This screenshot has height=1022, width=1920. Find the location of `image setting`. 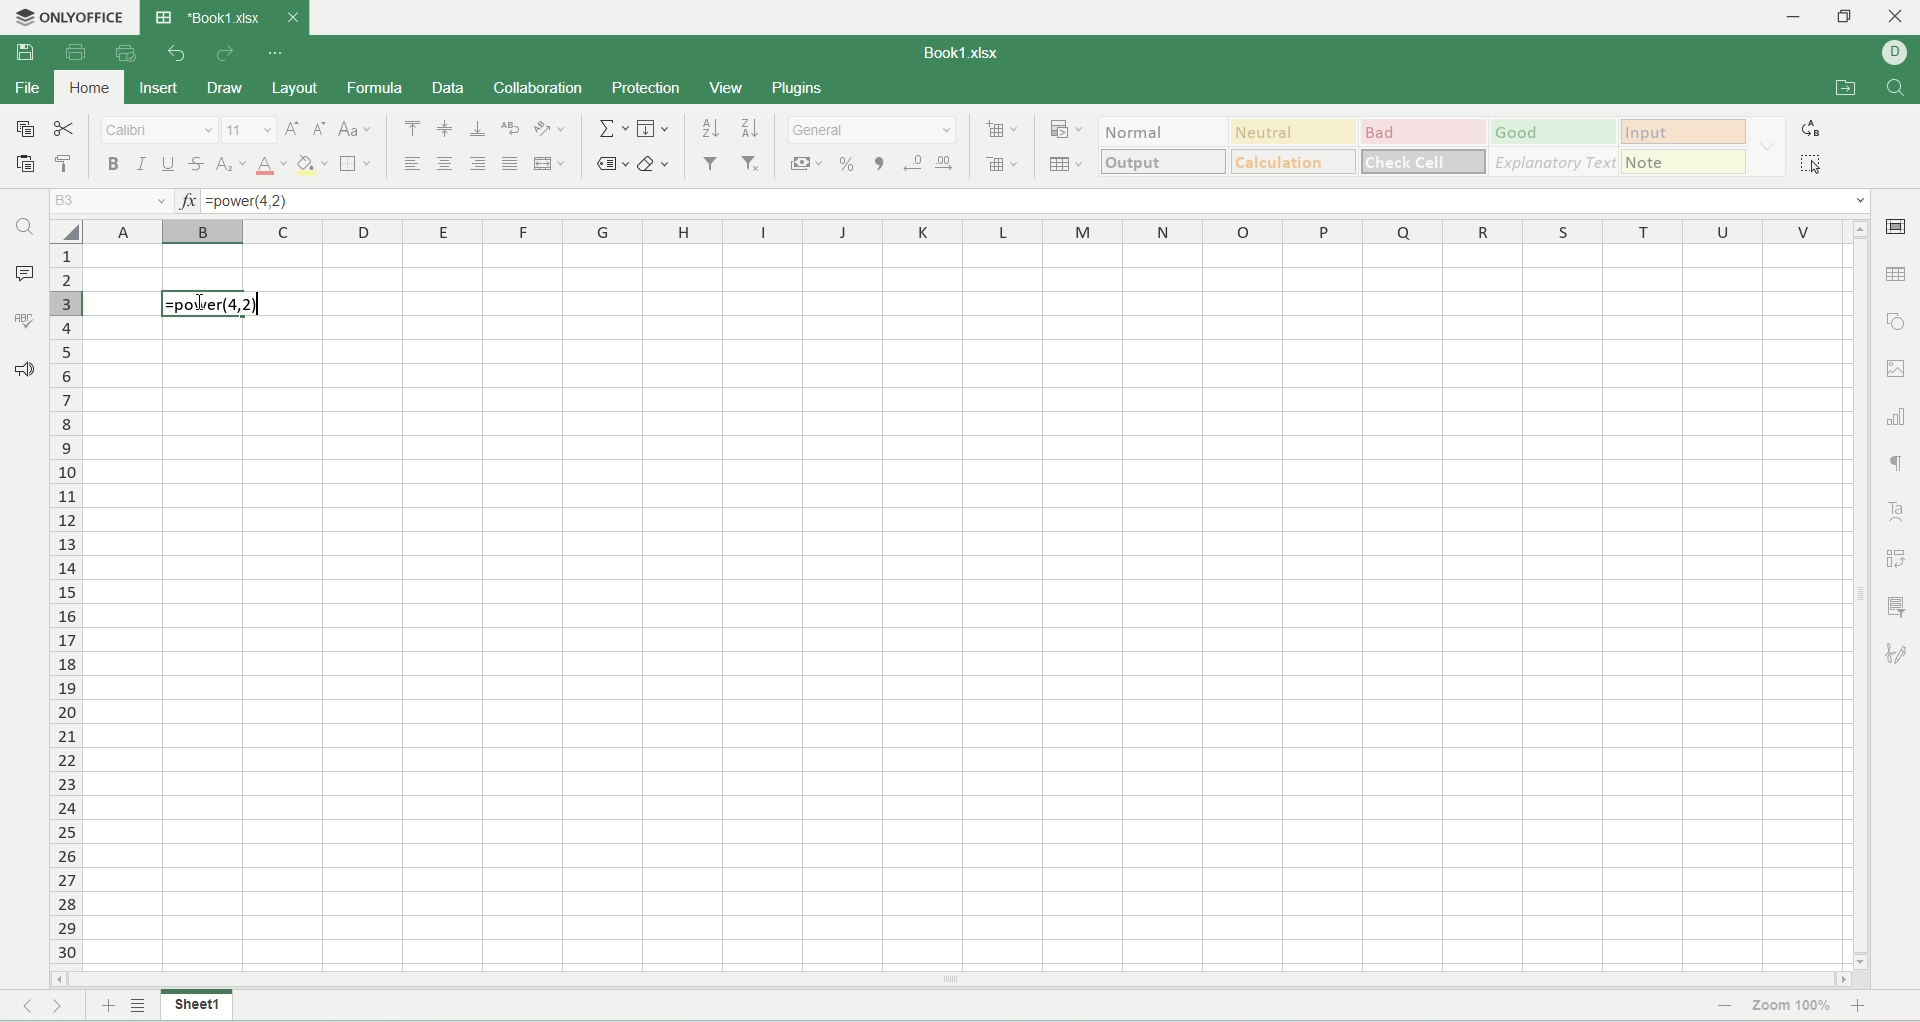

image setting is located at coordinates (1898, 366).